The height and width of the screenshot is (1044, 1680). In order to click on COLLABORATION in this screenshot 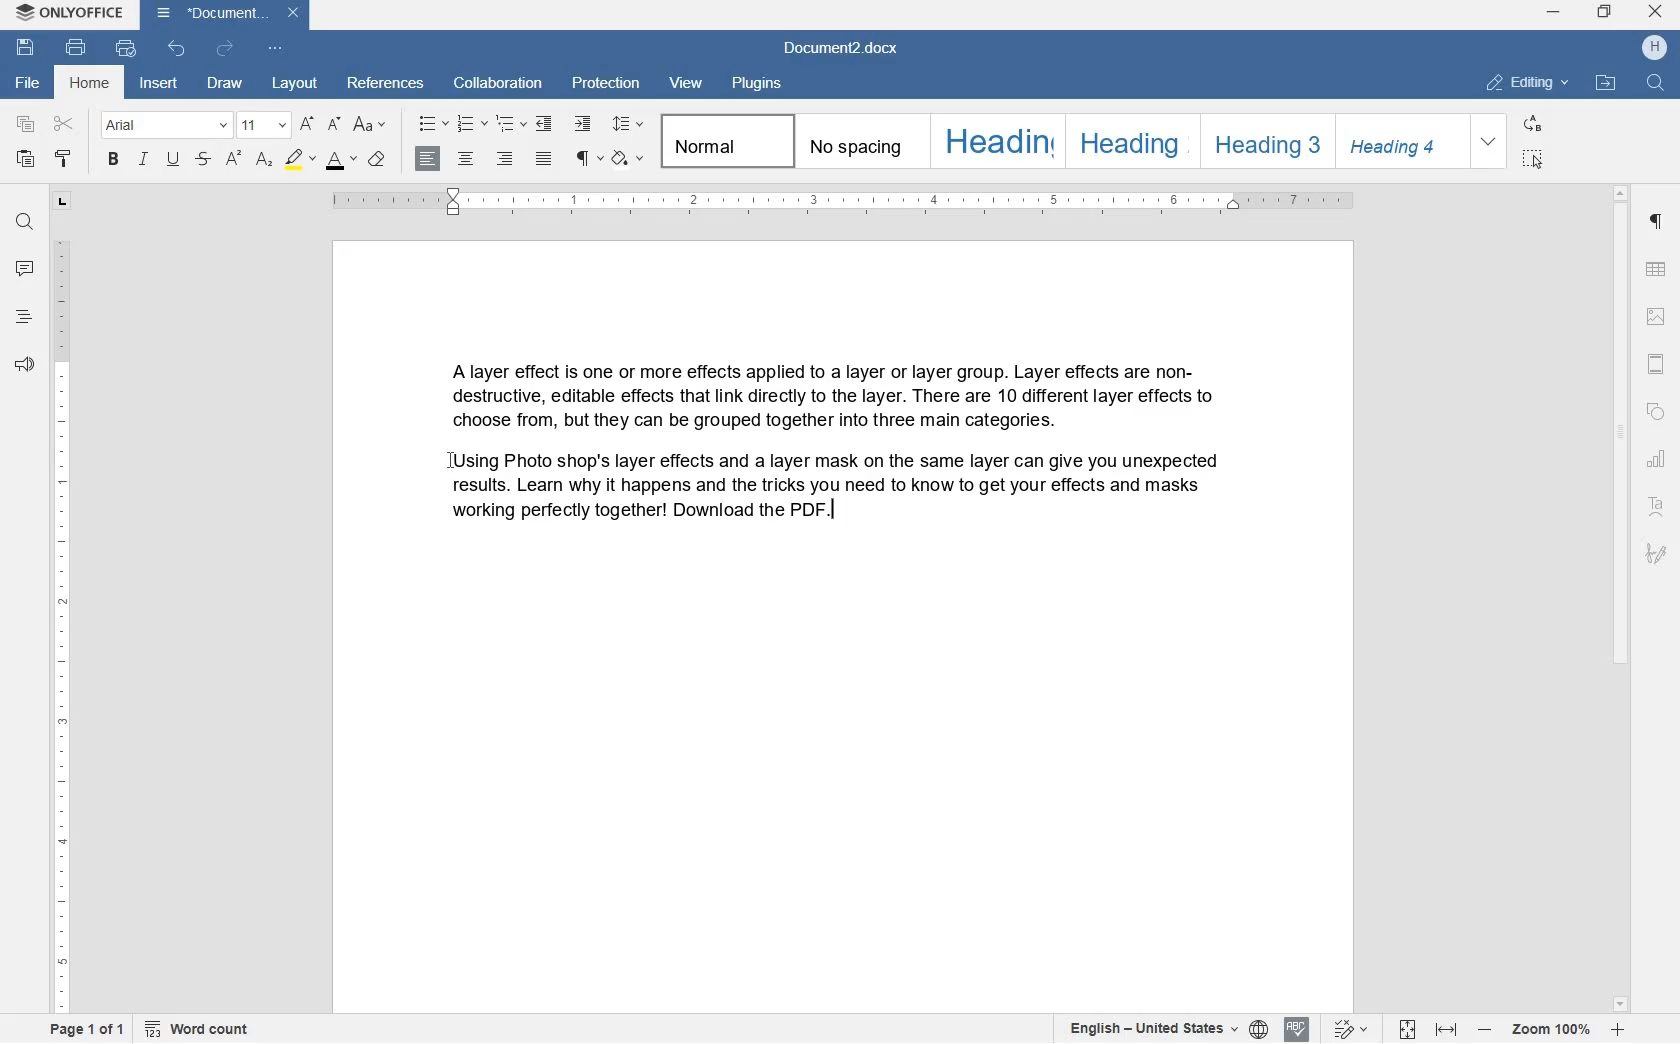, I will do `click(499, 83)`.